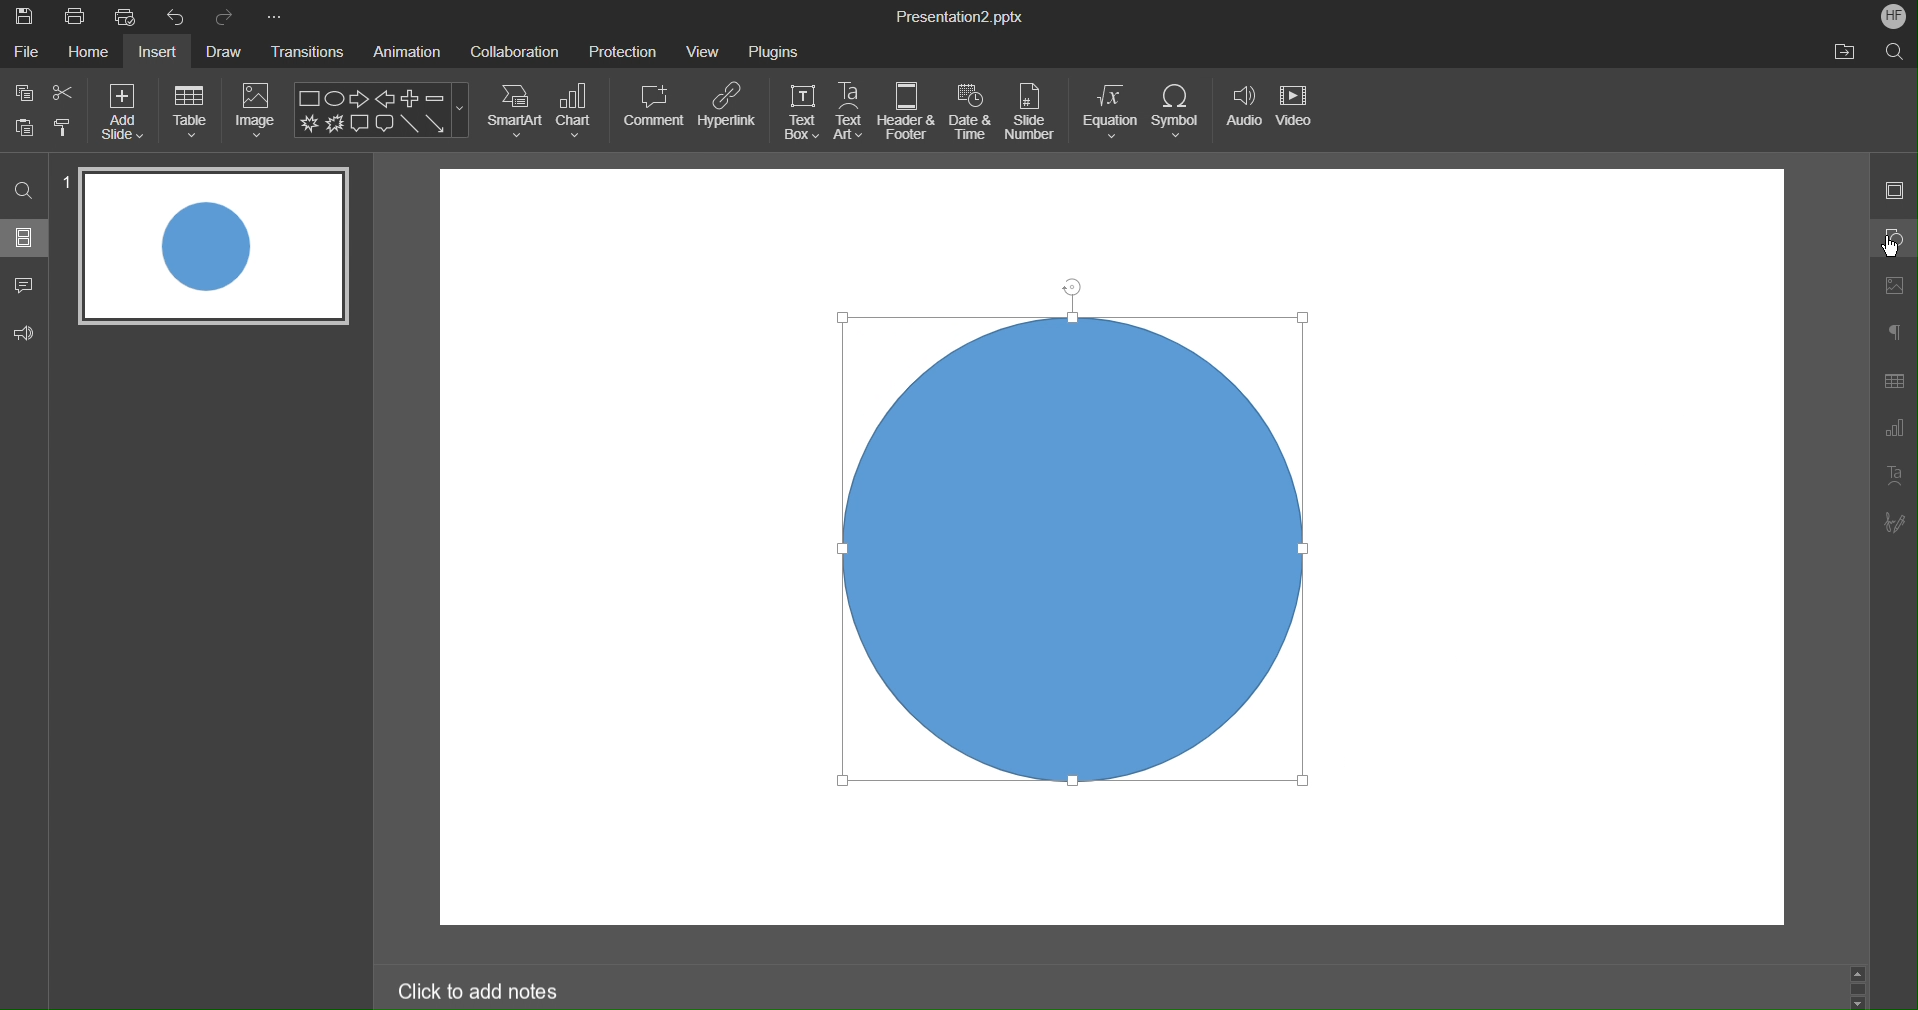 Image resolution: width=1918 pixels, height=1010 pixels. What do you see at coordinates (228, 52) in the screenshot?
I see `Draw` at bounding box center [228, 52].